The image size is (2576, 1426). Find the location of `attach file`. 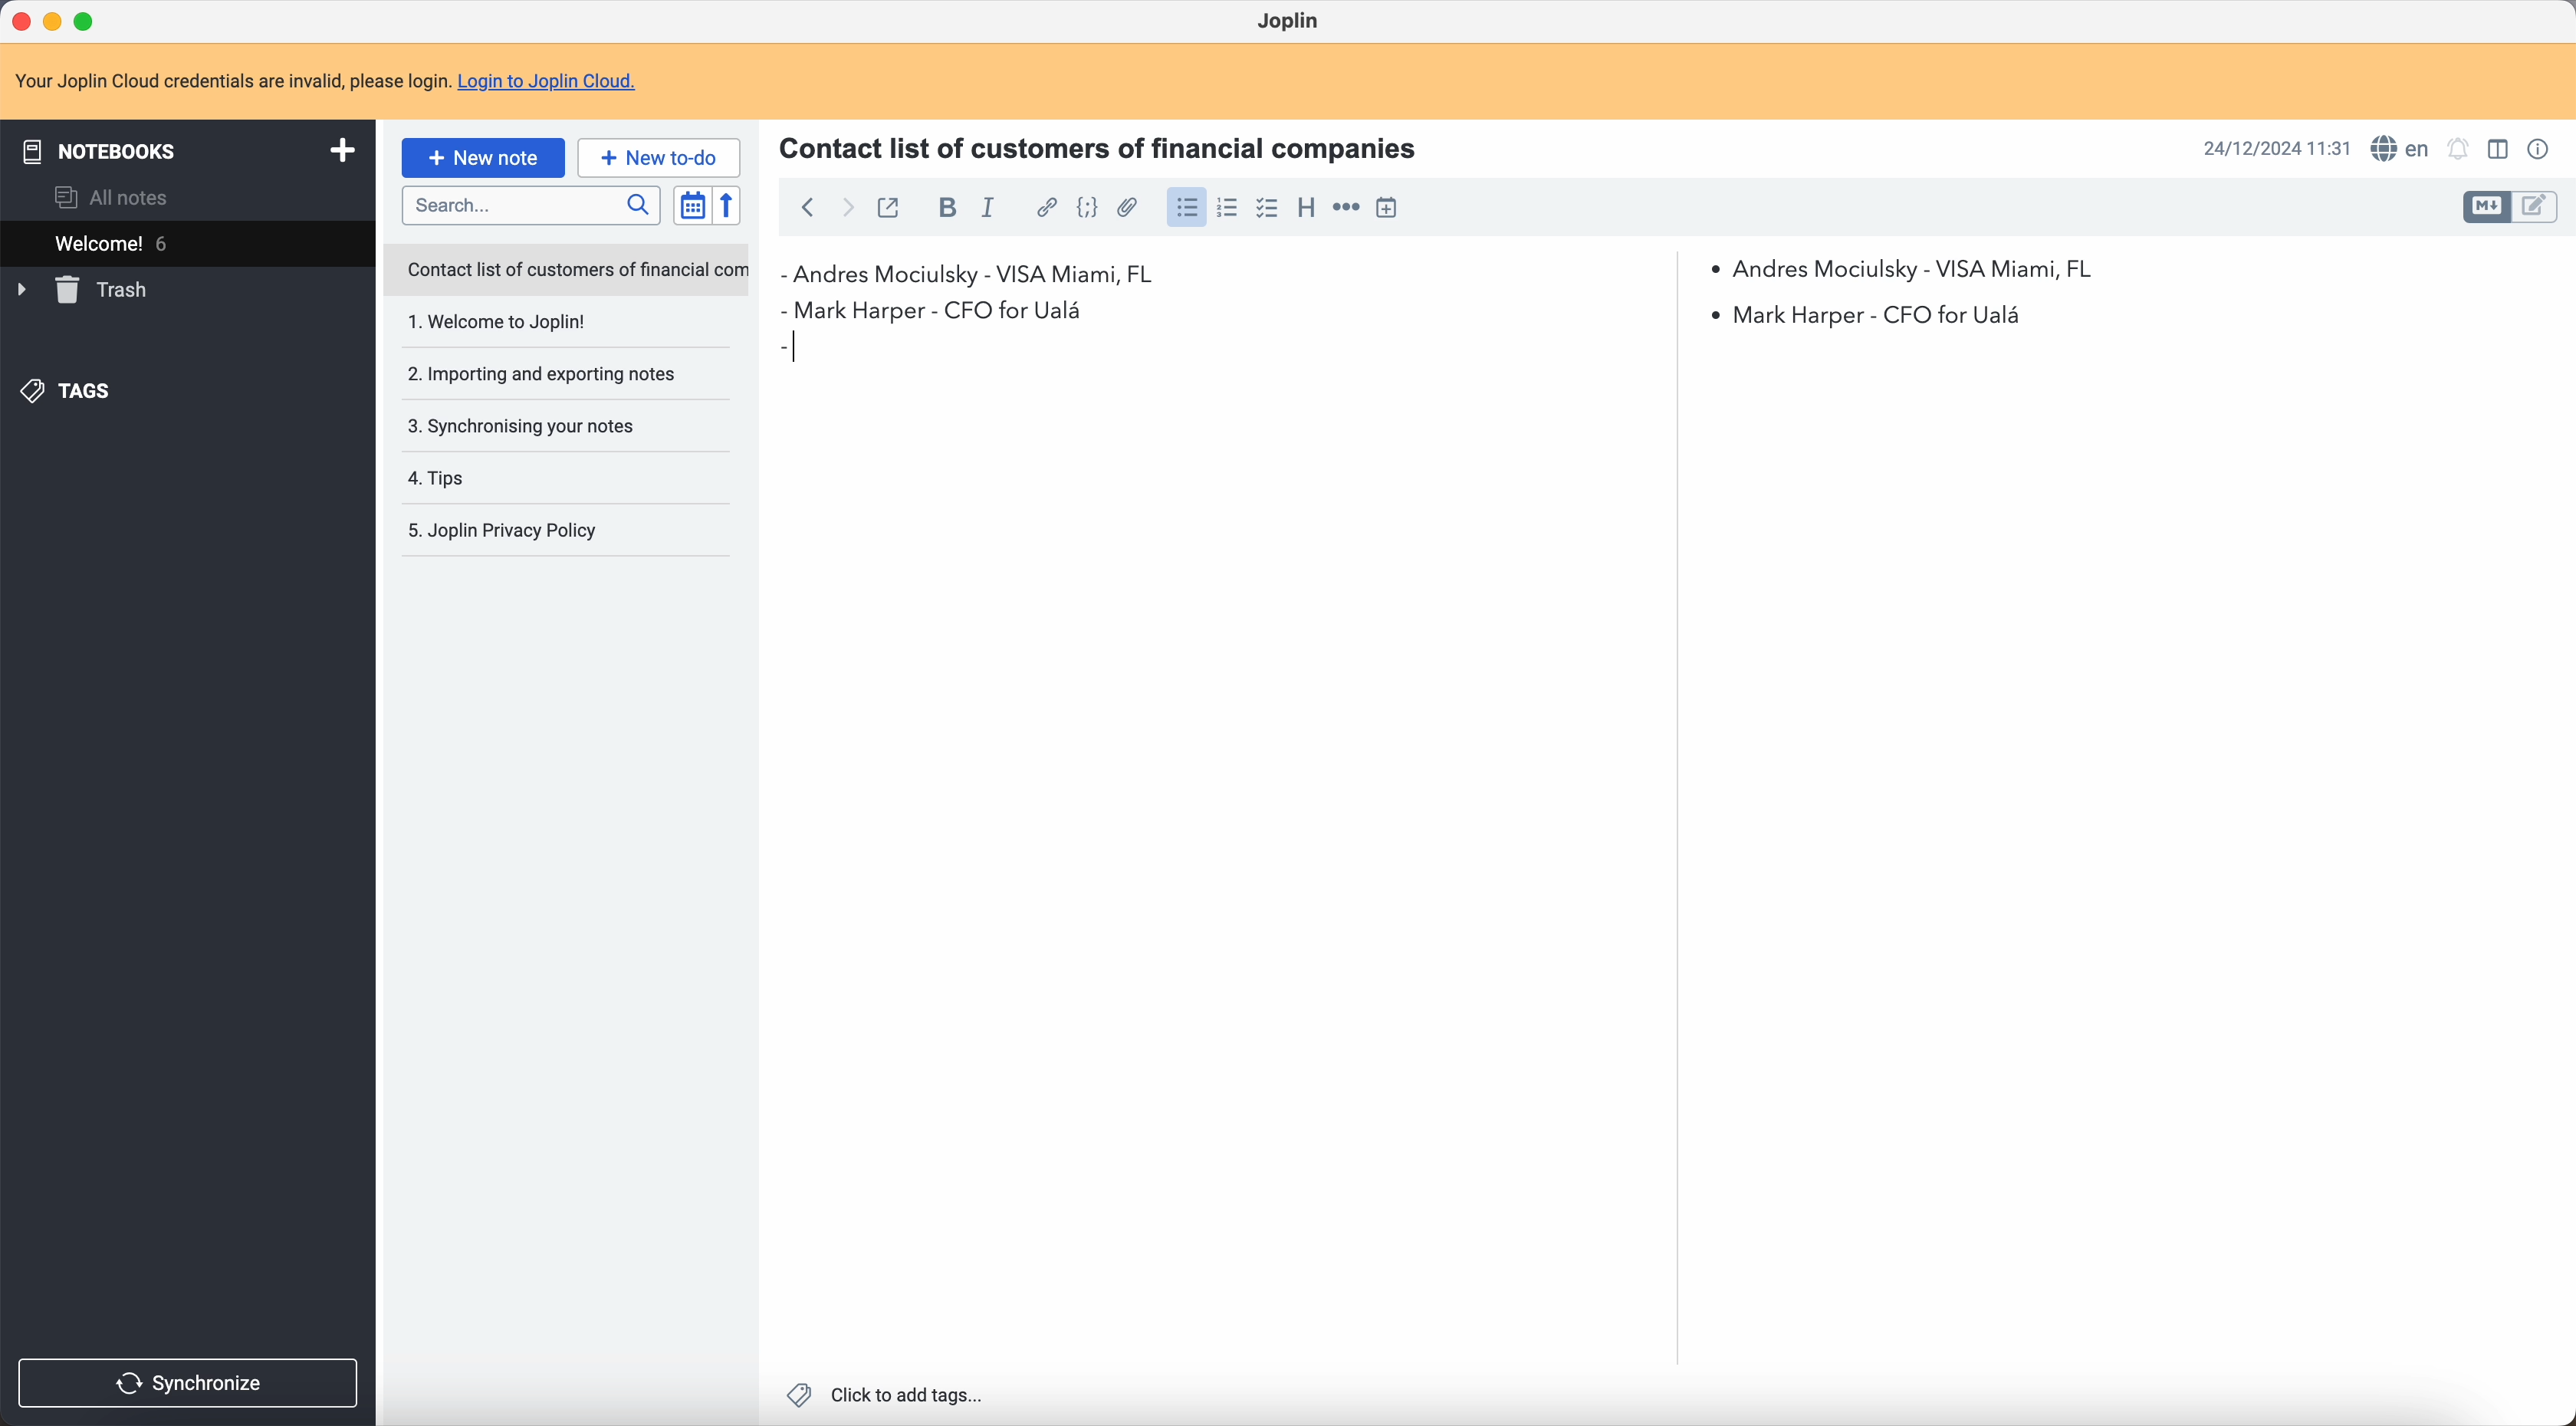

attach file is located at coordinates (1129, 207).